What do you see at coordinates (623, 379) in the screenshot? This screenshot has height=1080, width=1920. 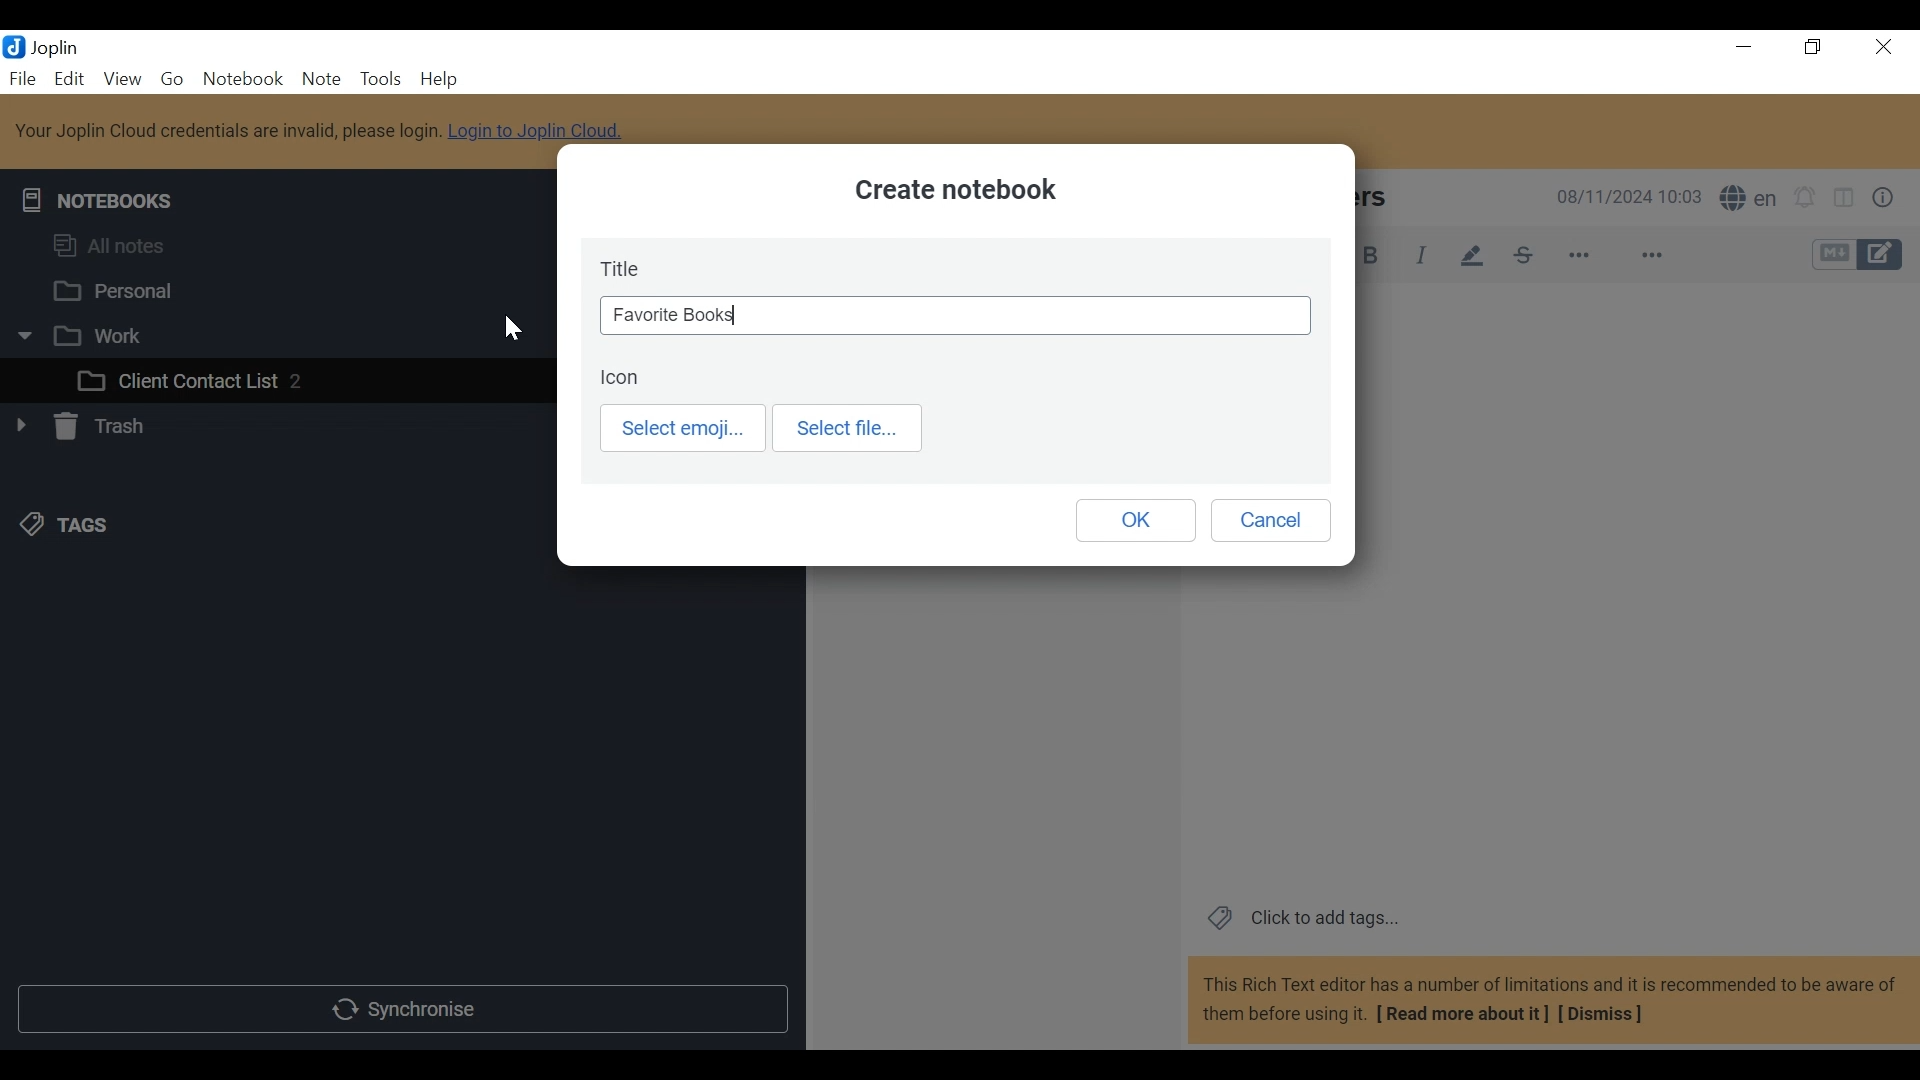 I see `Icon` at bounding box center [623, 379].